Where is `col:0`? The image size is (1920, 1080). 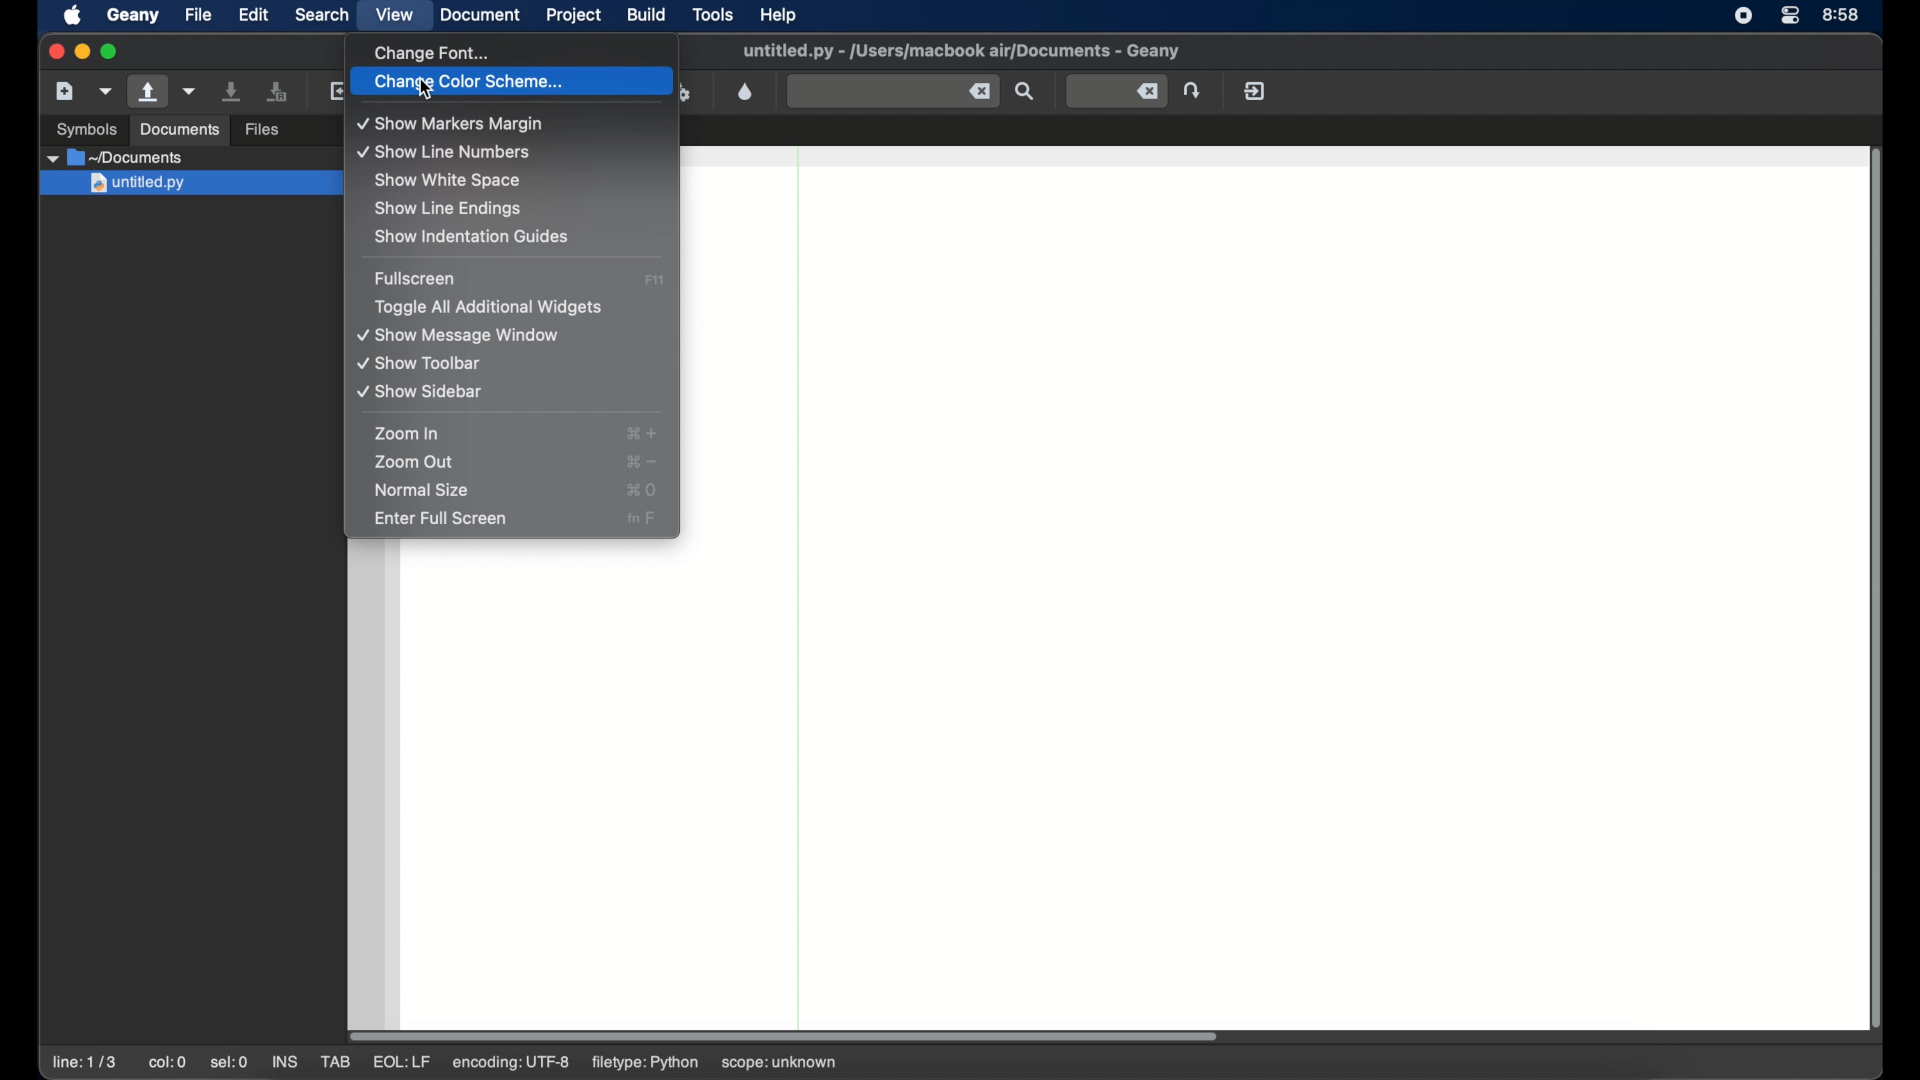
col:0 is located at coordinates (168, 1063).